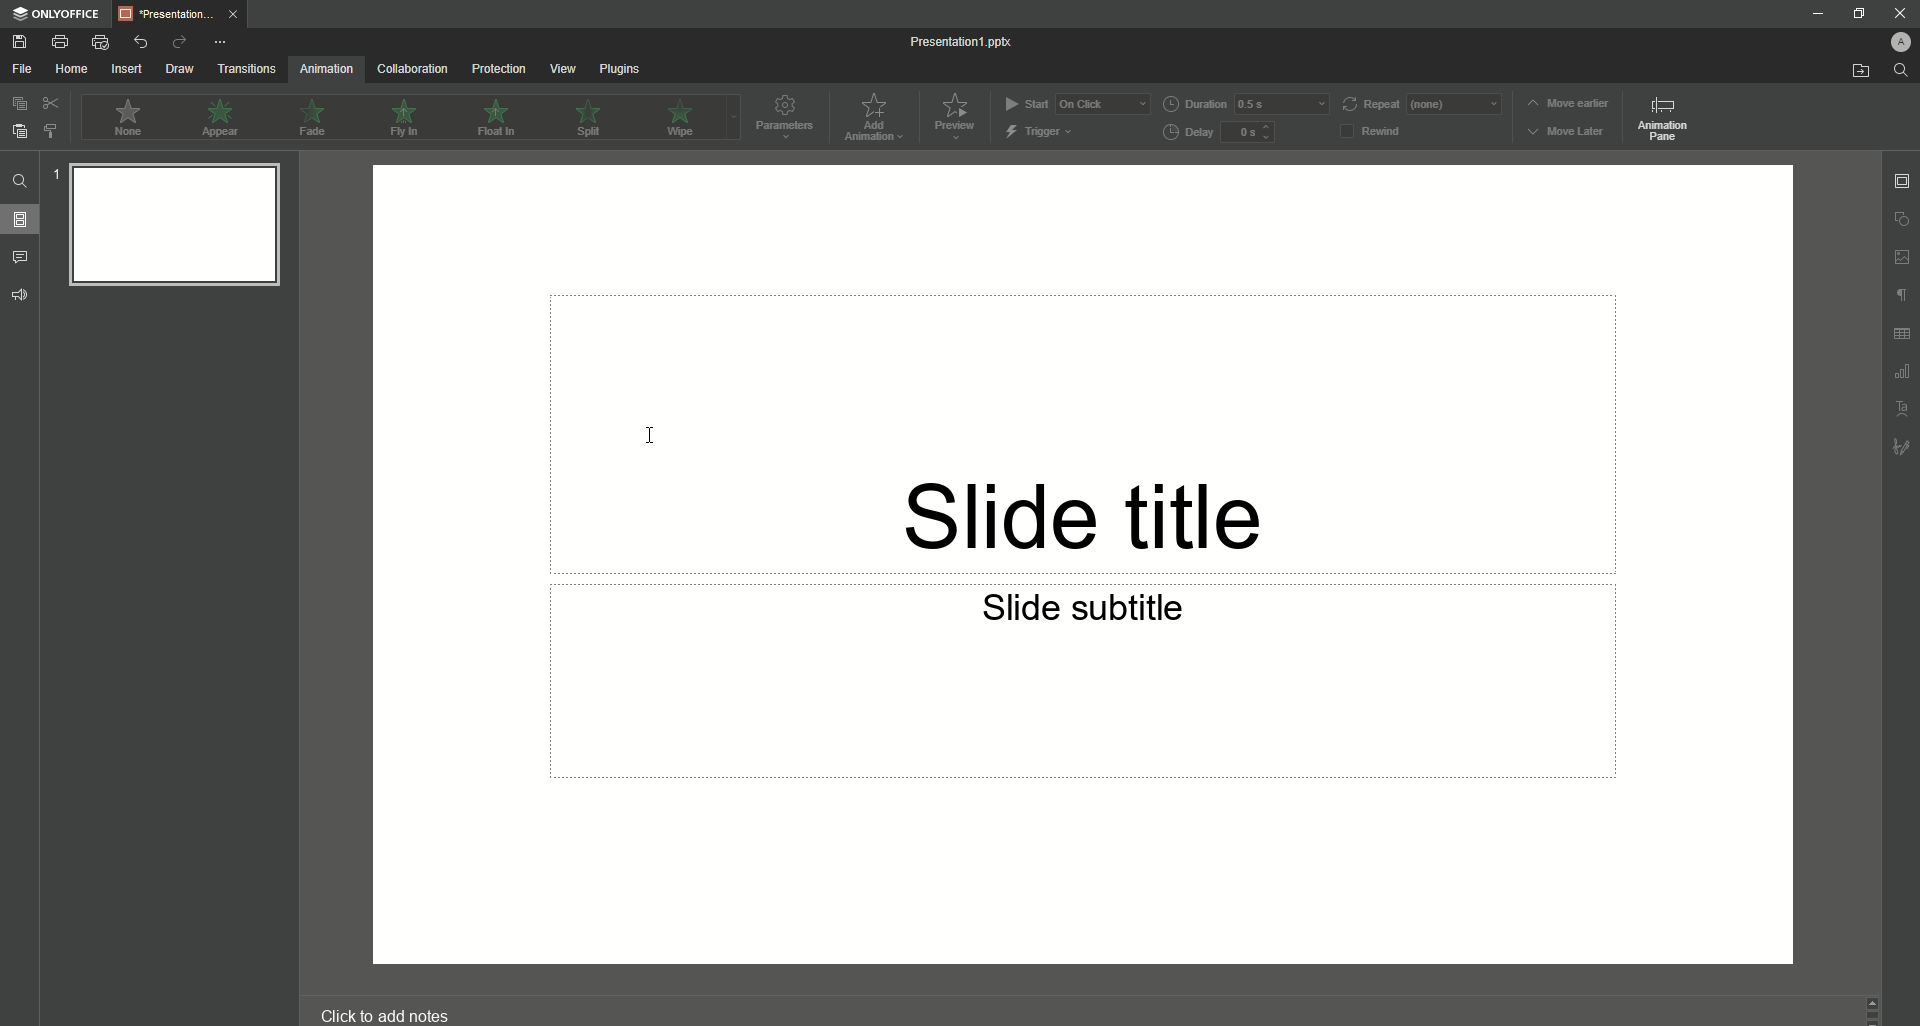 The width and height of the screenshot is (1920, 1026). I want to click on Paragraph Settings, so click(1900, 299).